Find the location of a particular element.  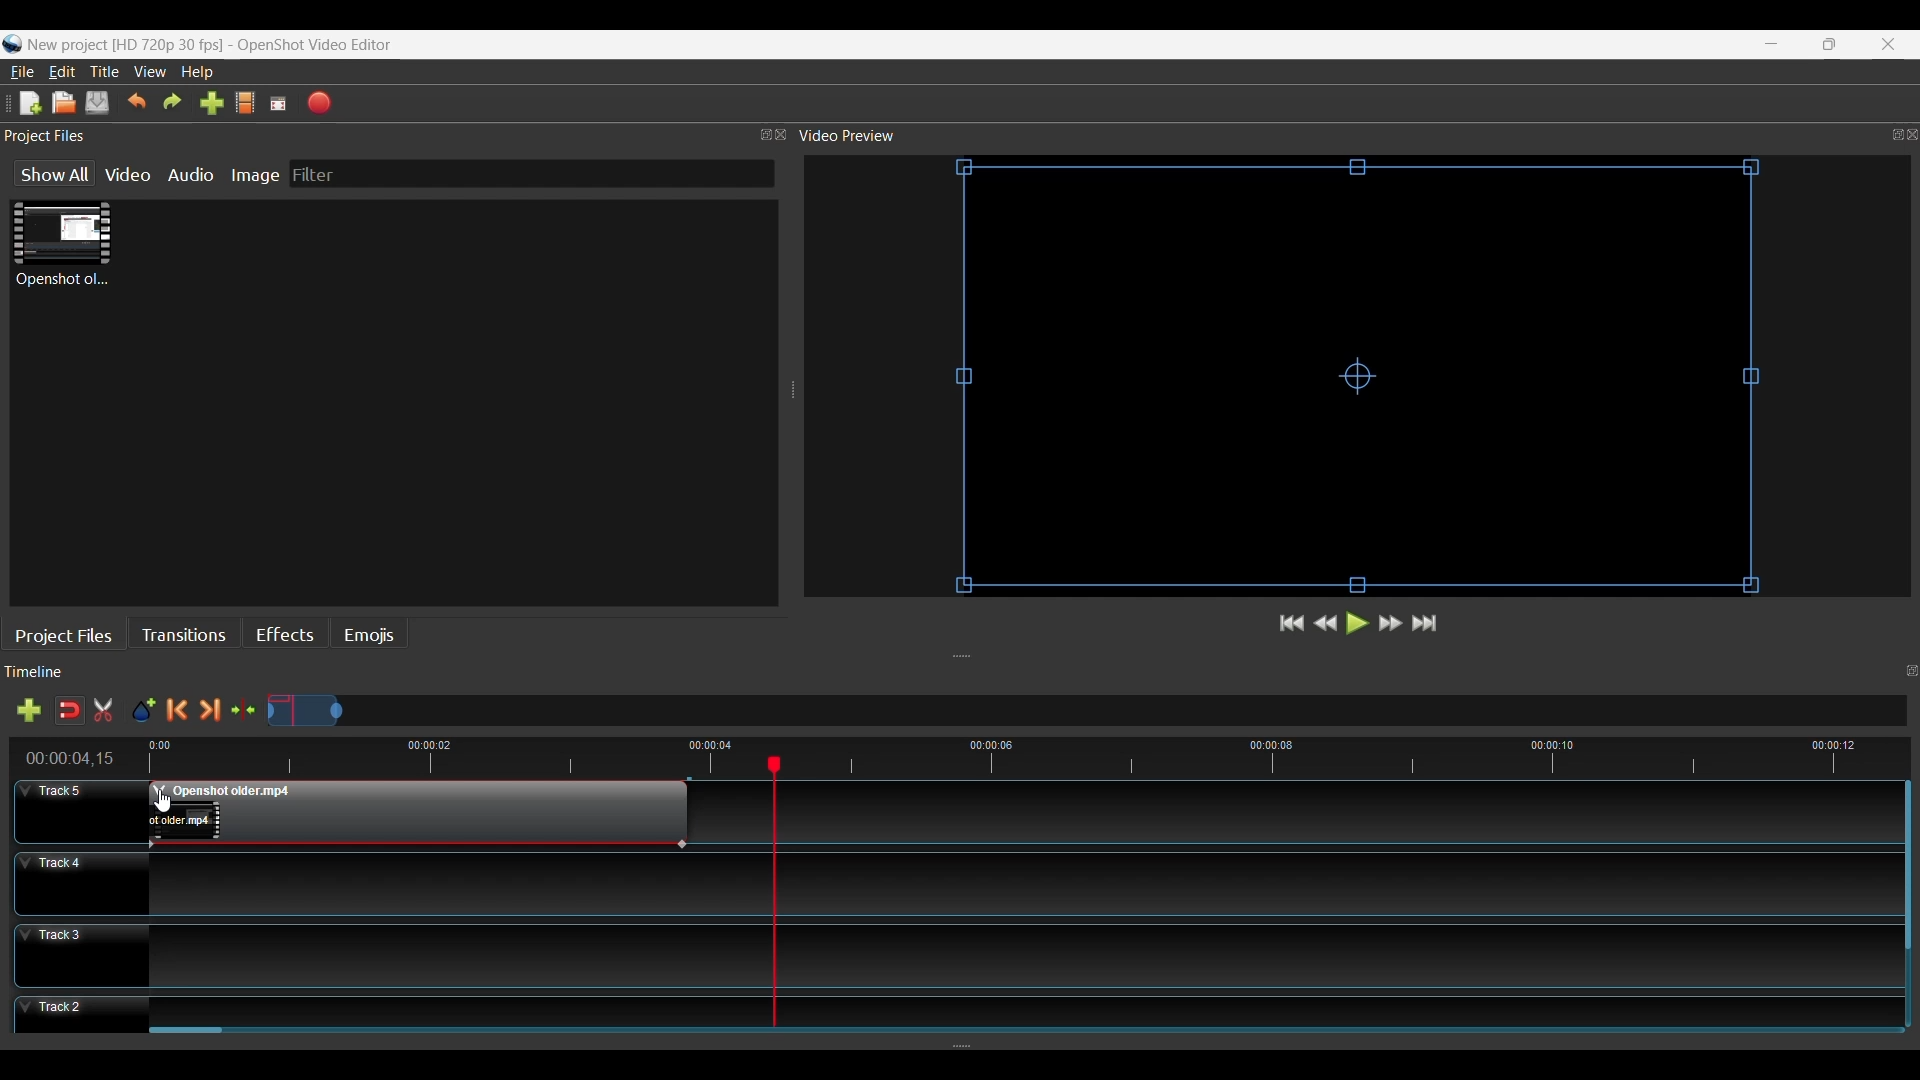

Export Video is located at coordinates (321, 102).